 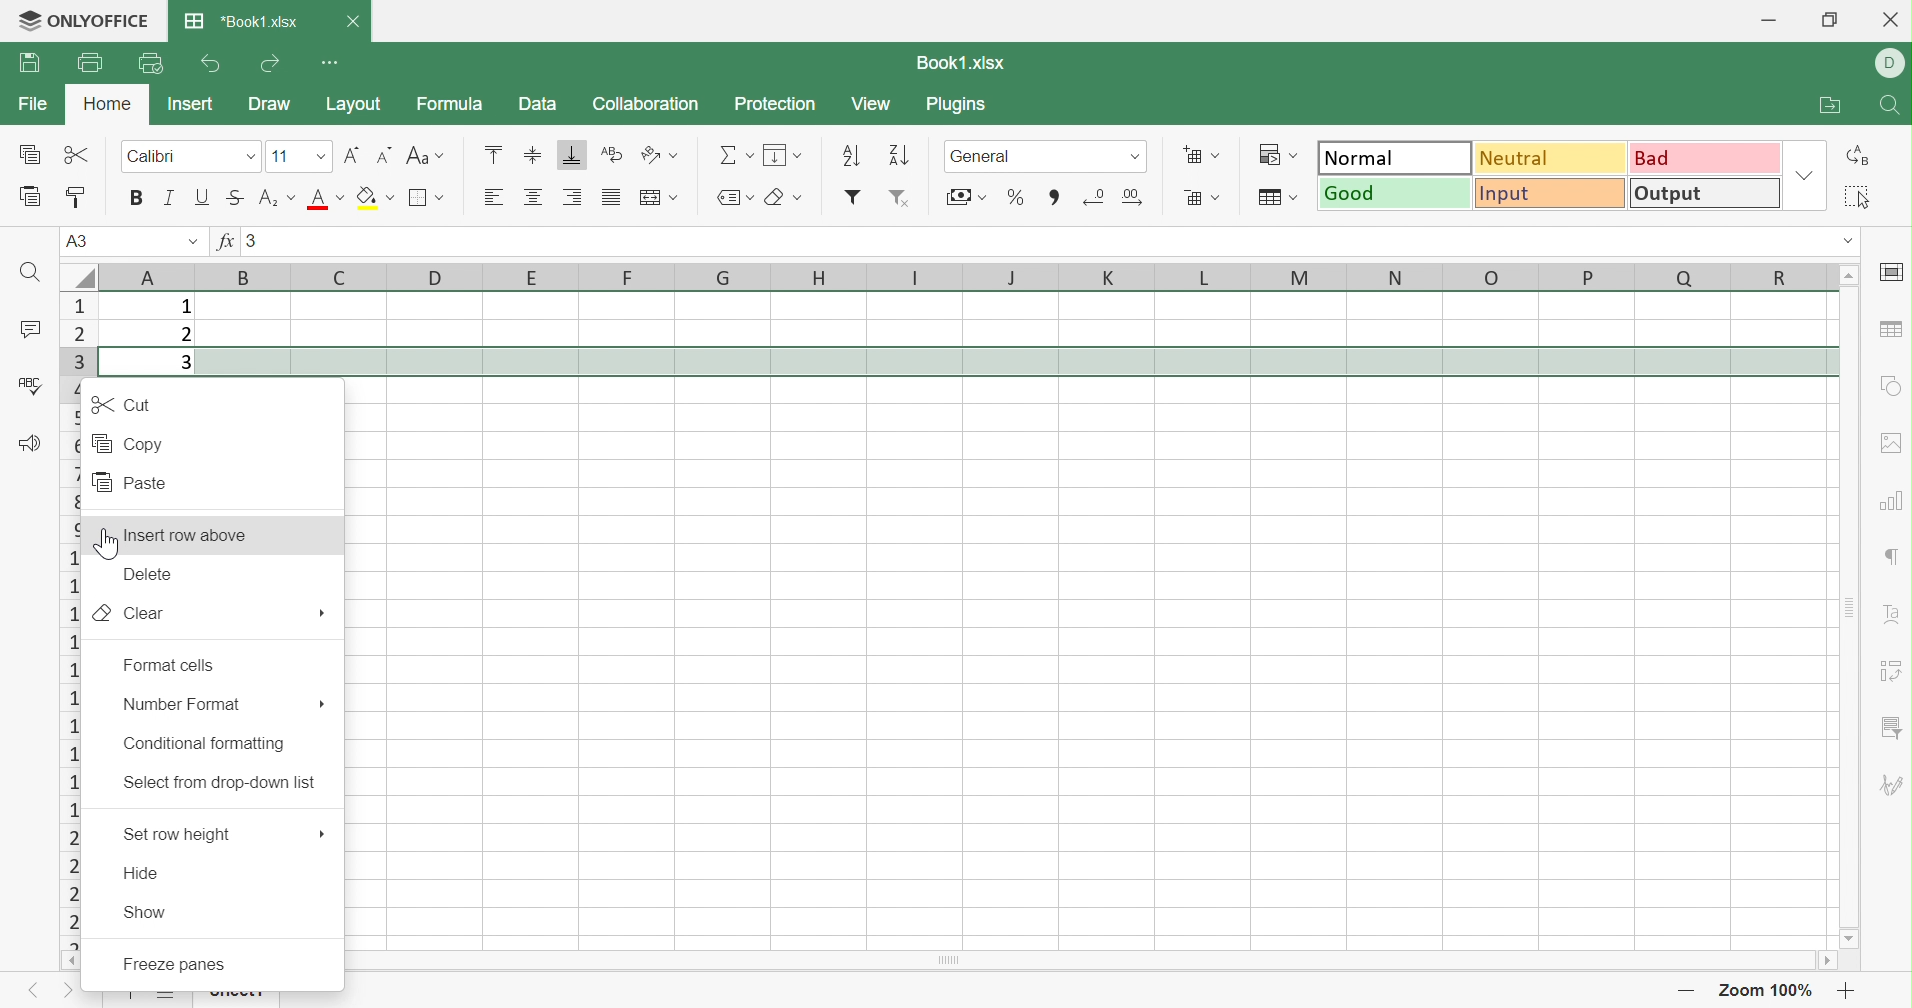 What do you see at coordinates (647, 102) in the screenshot?
I see `Collaboration` at bounding box center [647, 102].